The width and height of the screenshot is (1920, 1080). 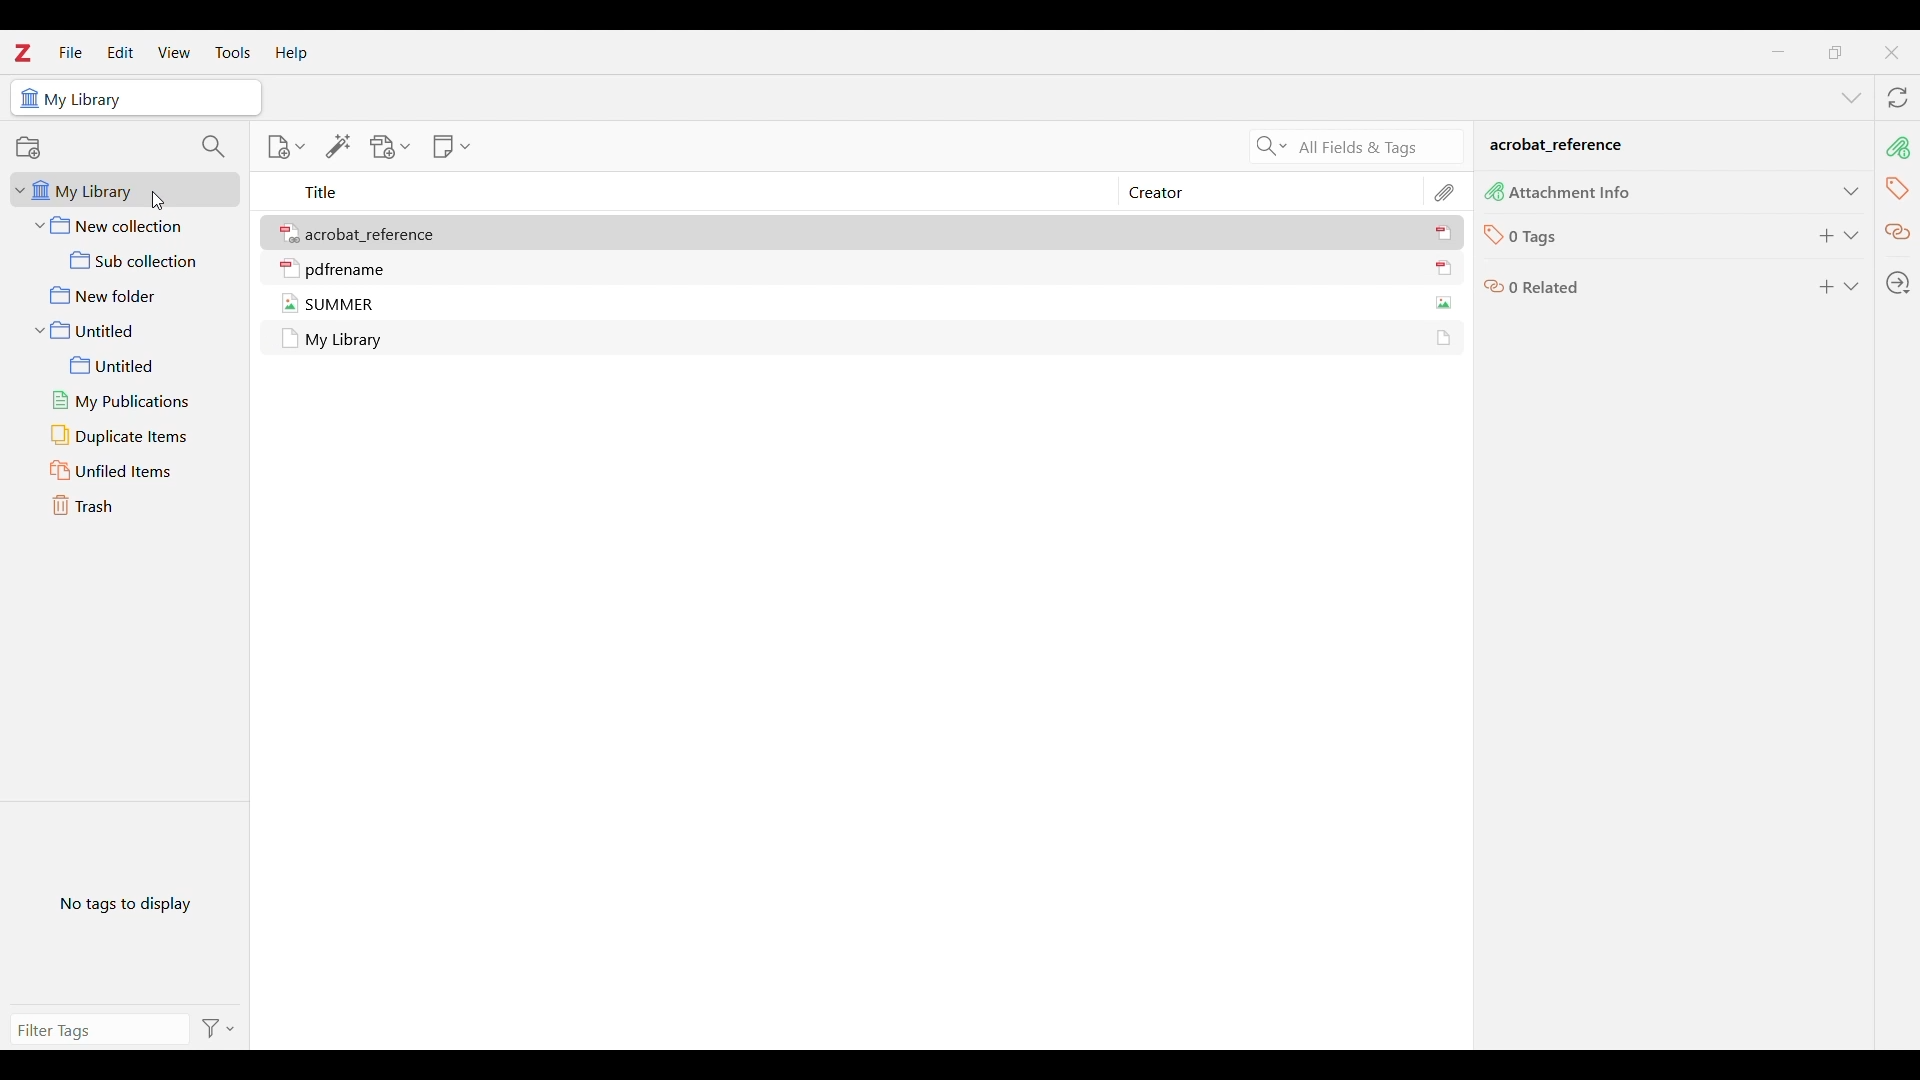 What do you see at coordinates (1272, 146) in the screenshot?
I see `Search criteria options` at bounding box center [1272, 146].